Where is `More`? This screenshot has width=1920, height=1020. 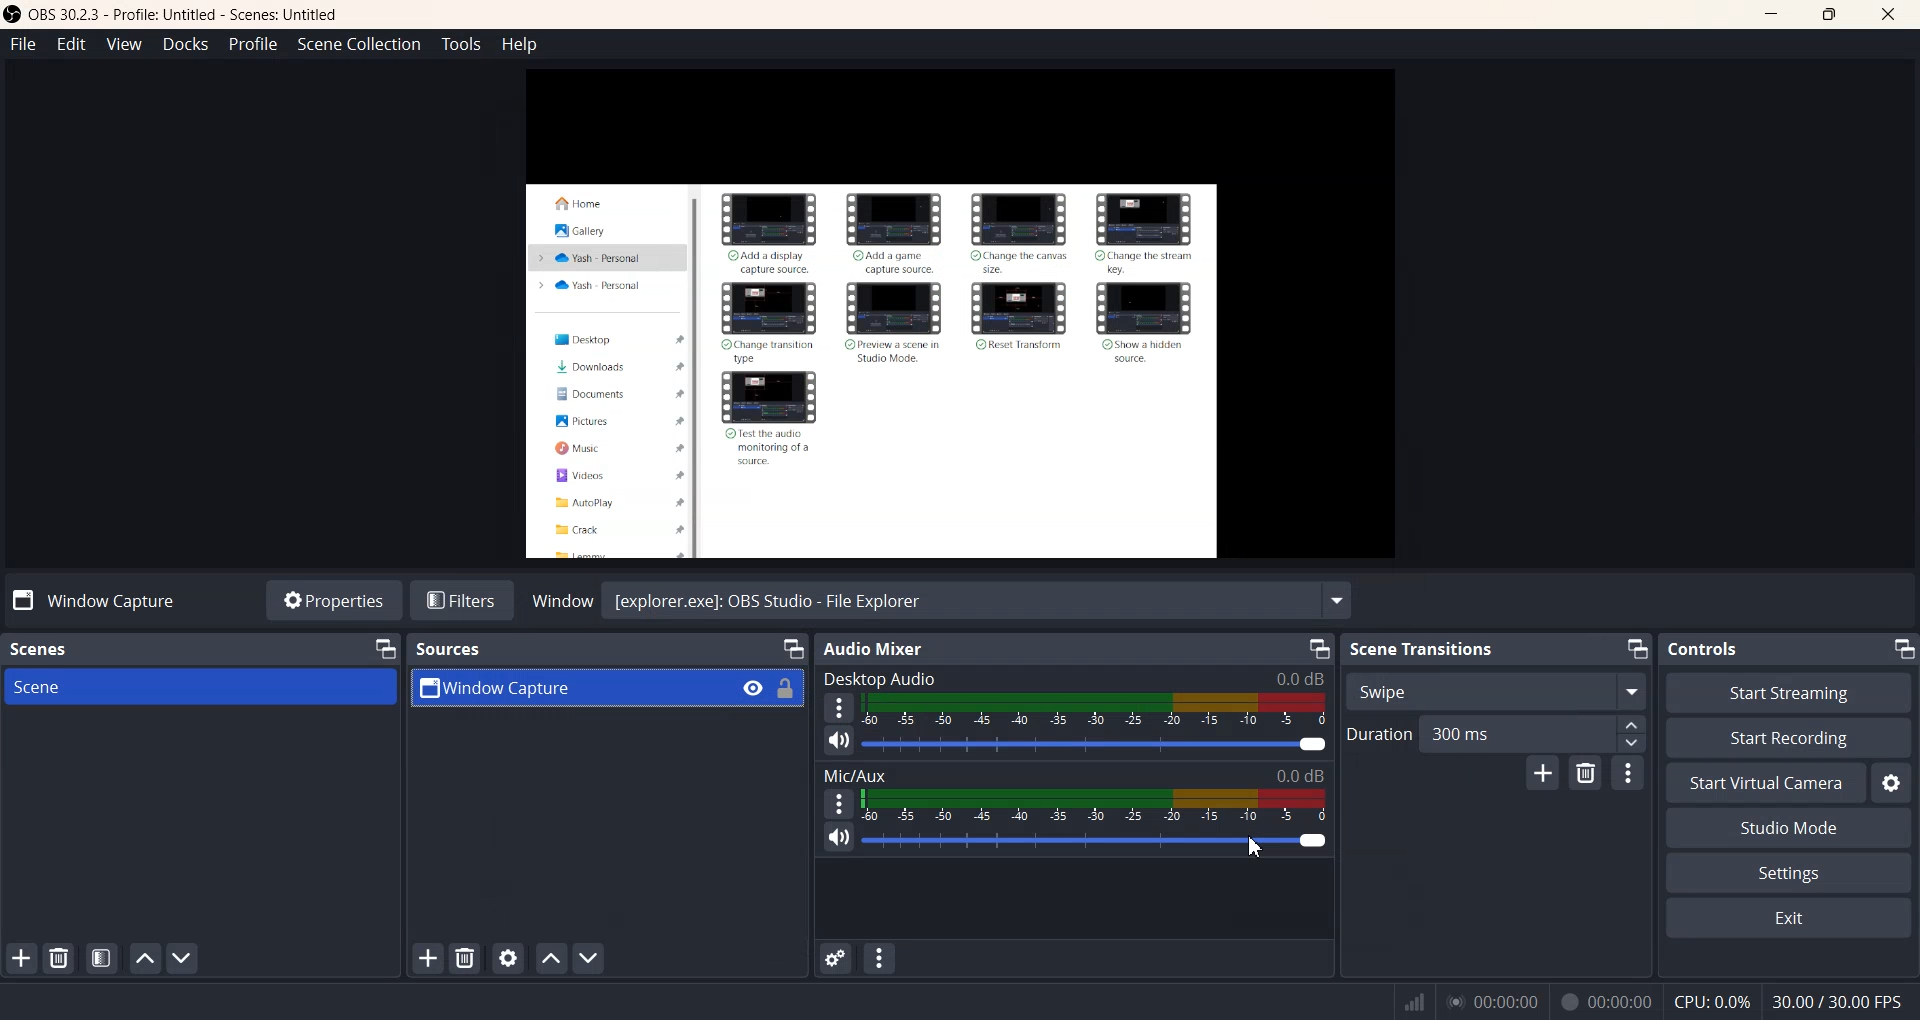 More is located at coordinates (1629, 771).